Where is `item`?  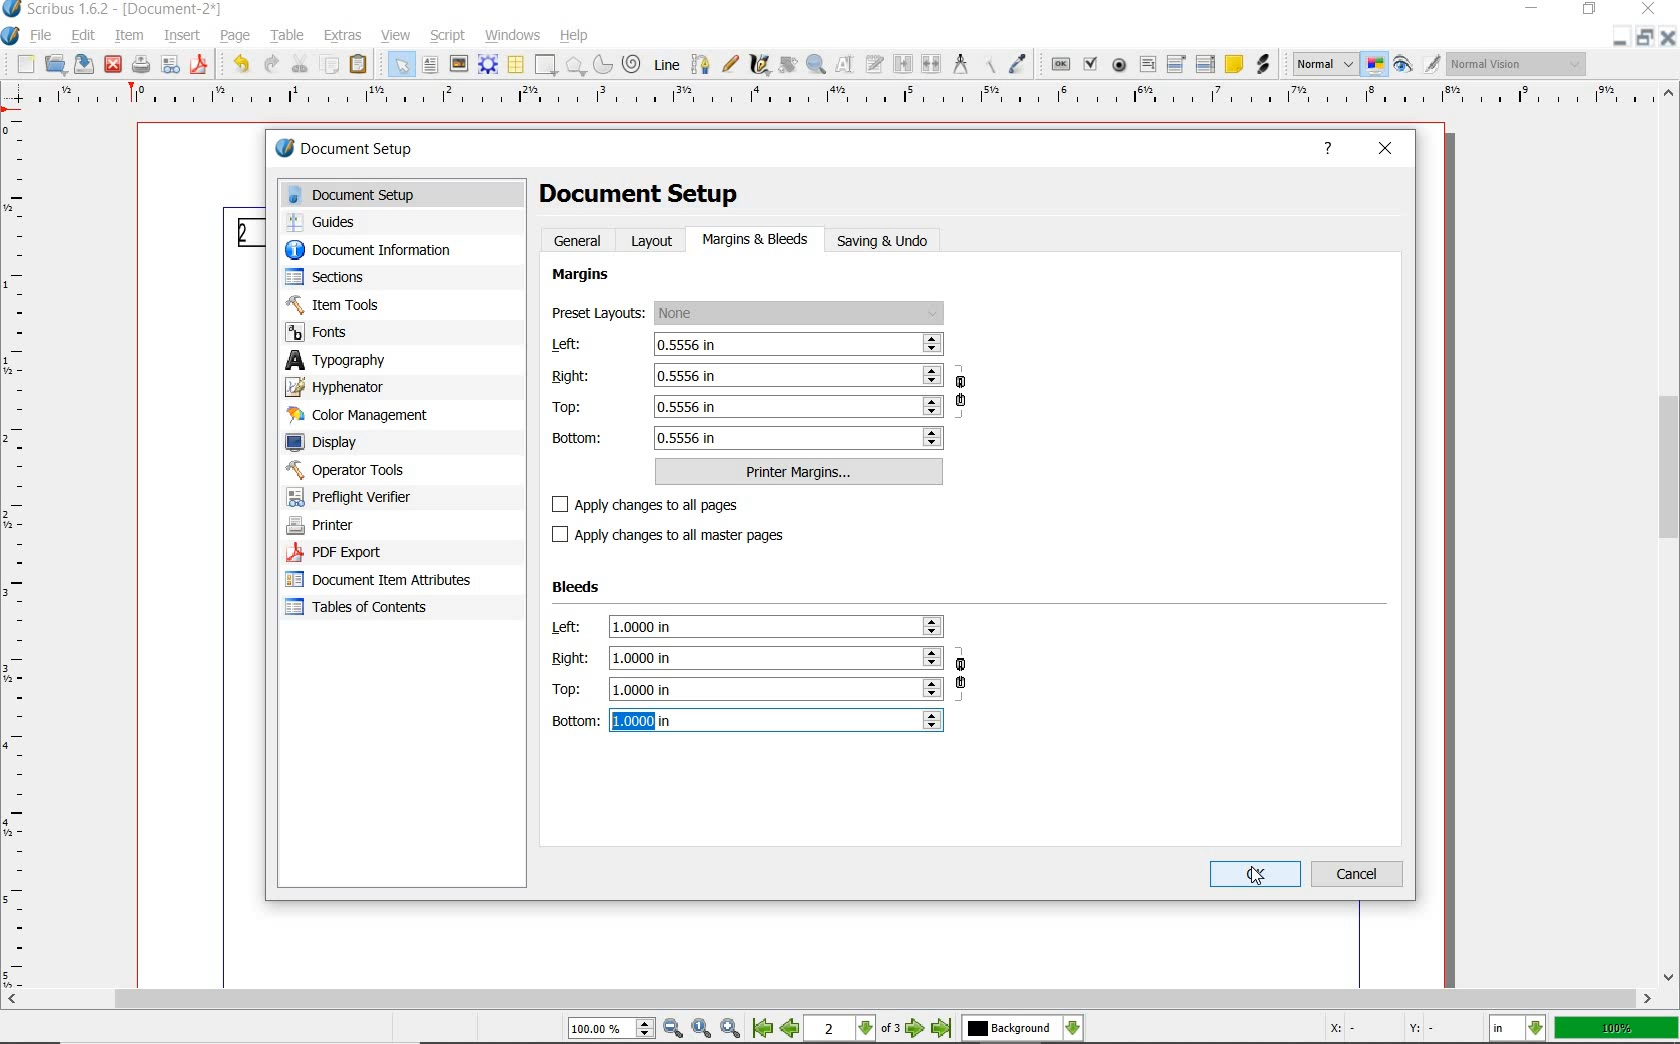
item is located at coordinates (129, 36).